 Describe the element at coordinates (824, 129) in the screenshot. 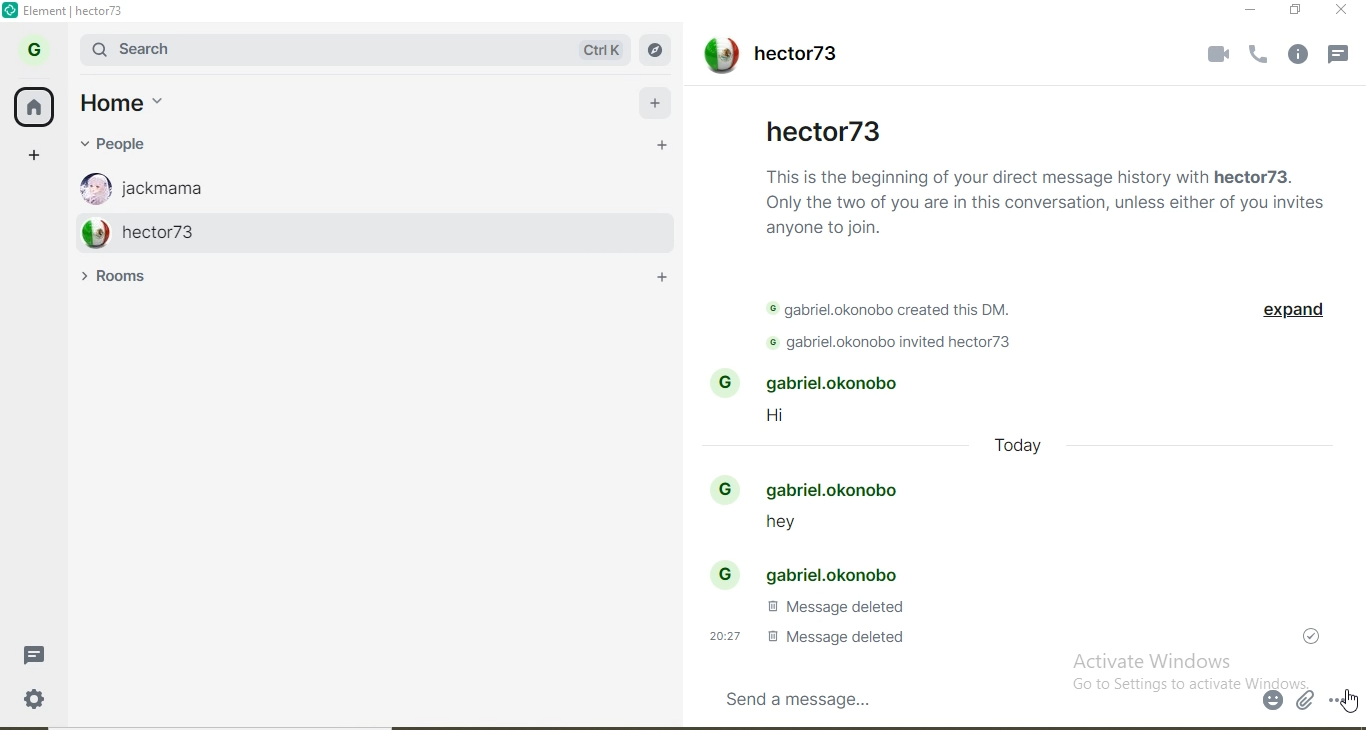

I see `hector73` at that location.